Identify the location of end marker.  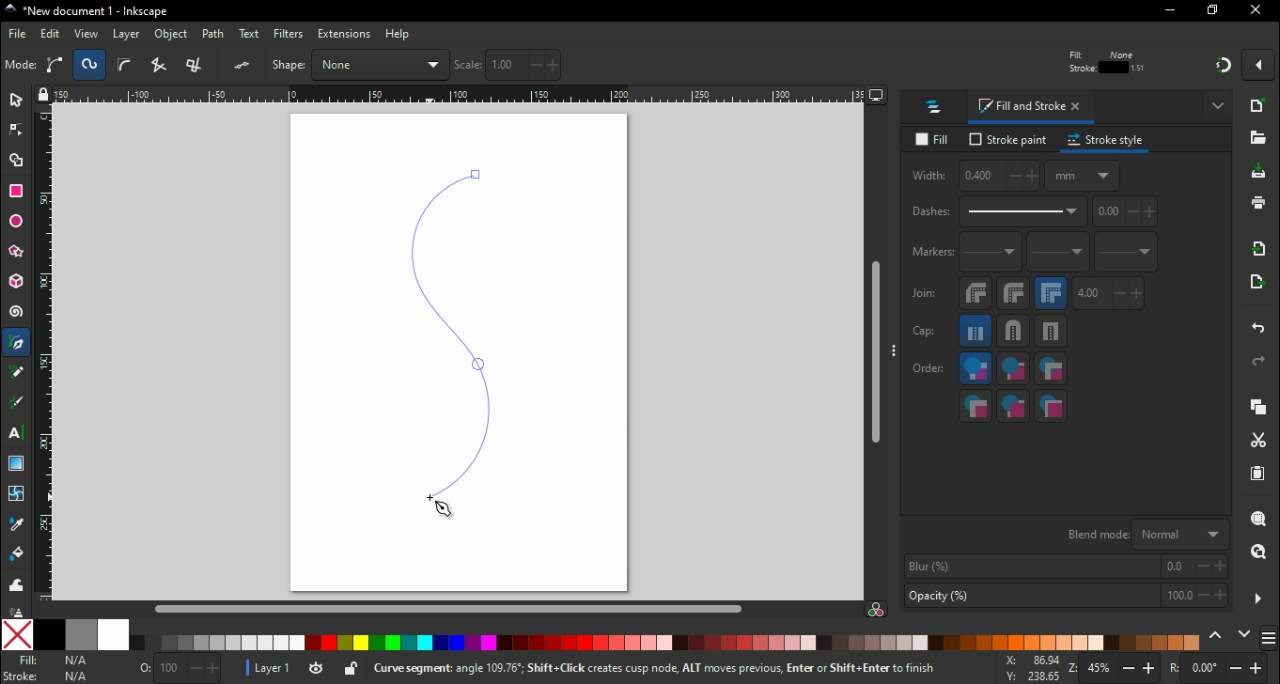
(1128, 255).